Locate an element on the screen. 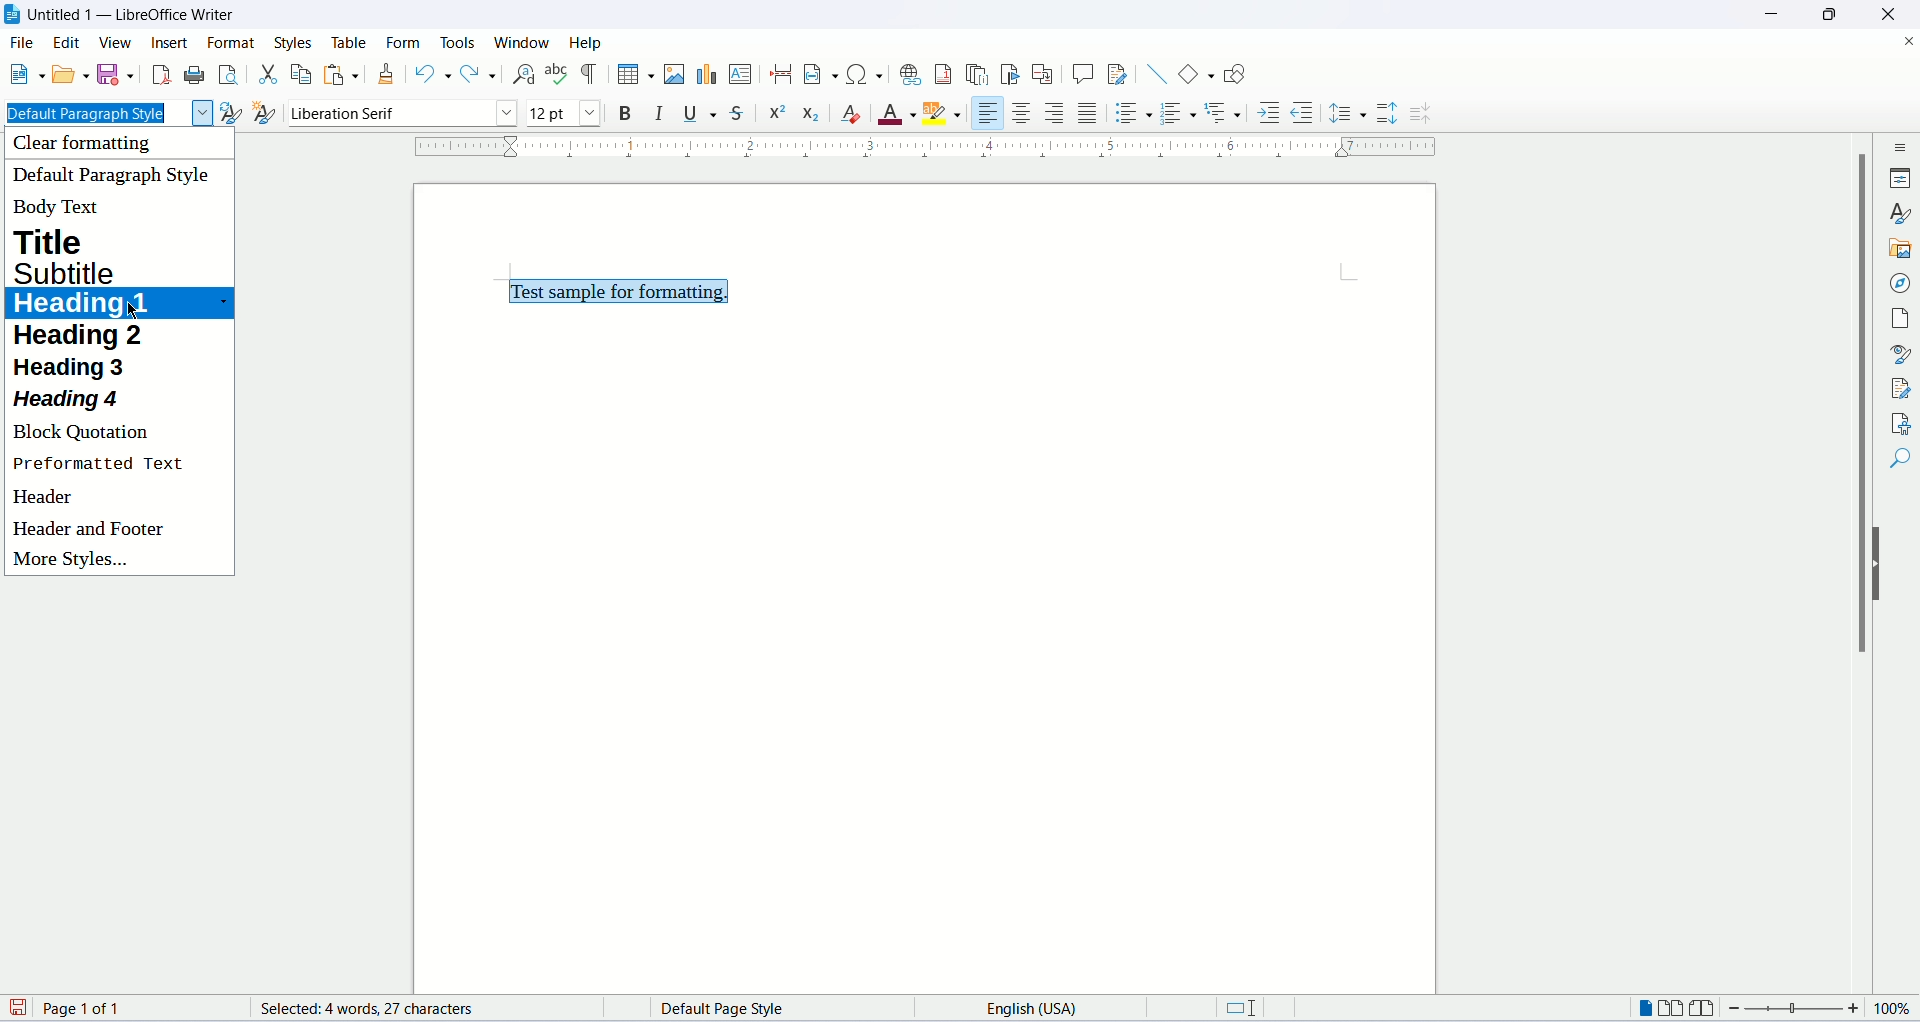 The image size is (1920, 1022). print preview is located at coordinates (229, 73).